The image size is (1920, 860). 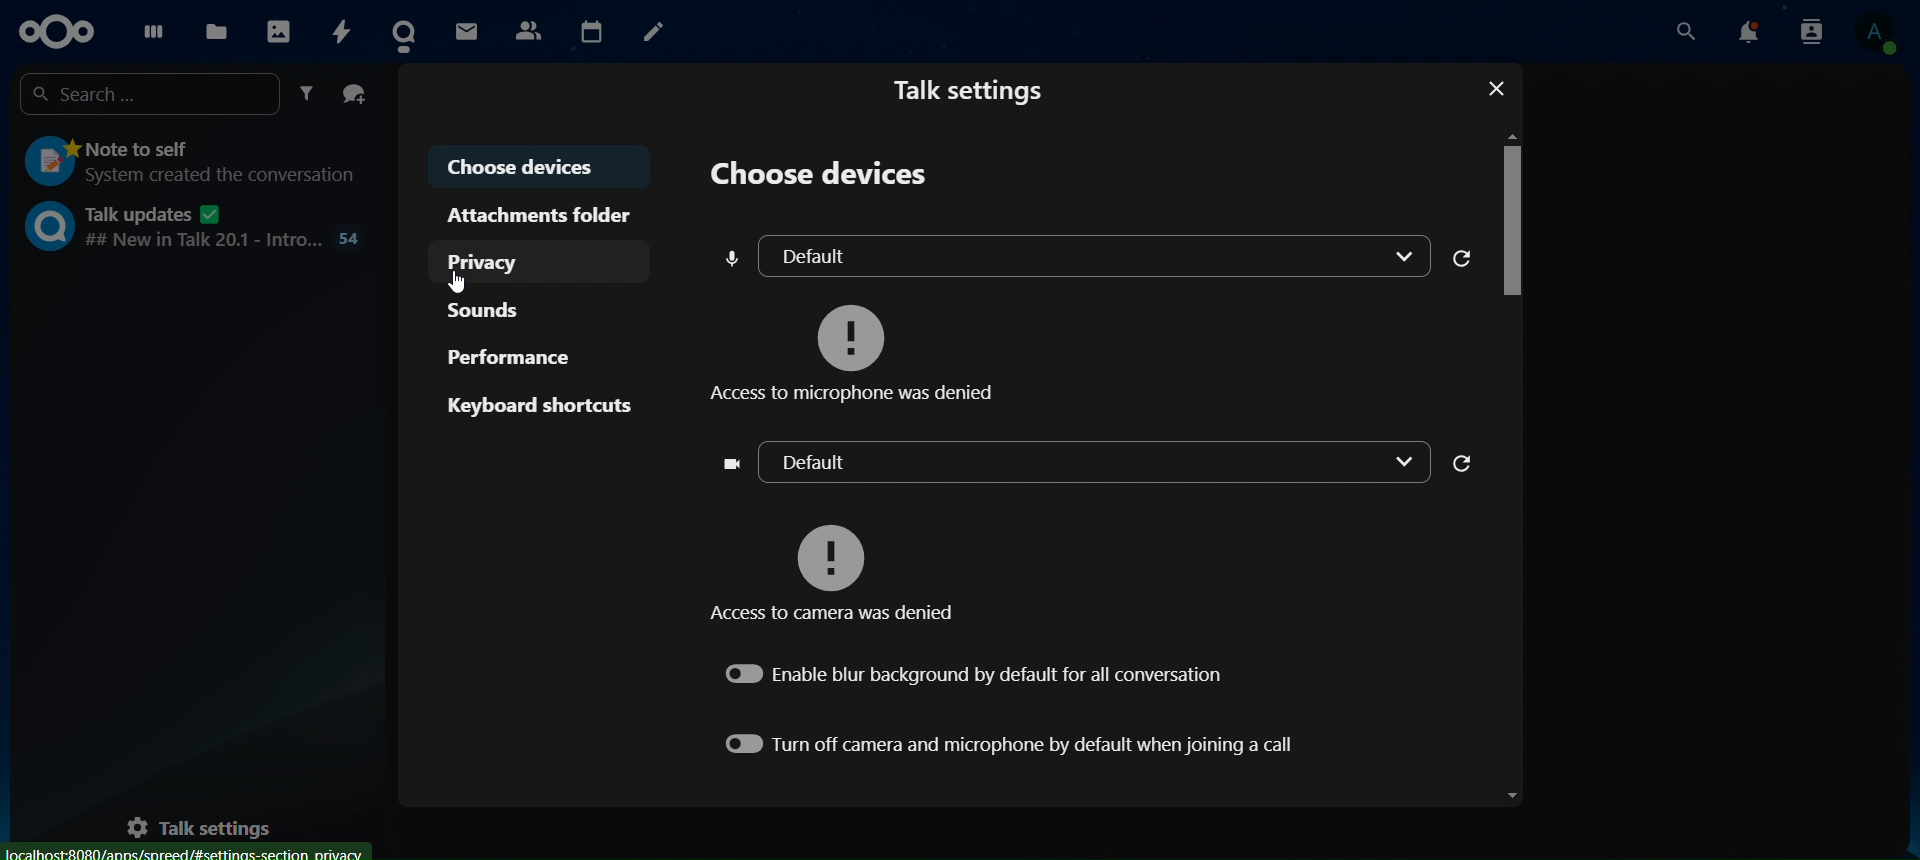 What do you see at coordinates (212, 823) in the screenshot?
I see `talk settings` at bounding box center [212, 823].